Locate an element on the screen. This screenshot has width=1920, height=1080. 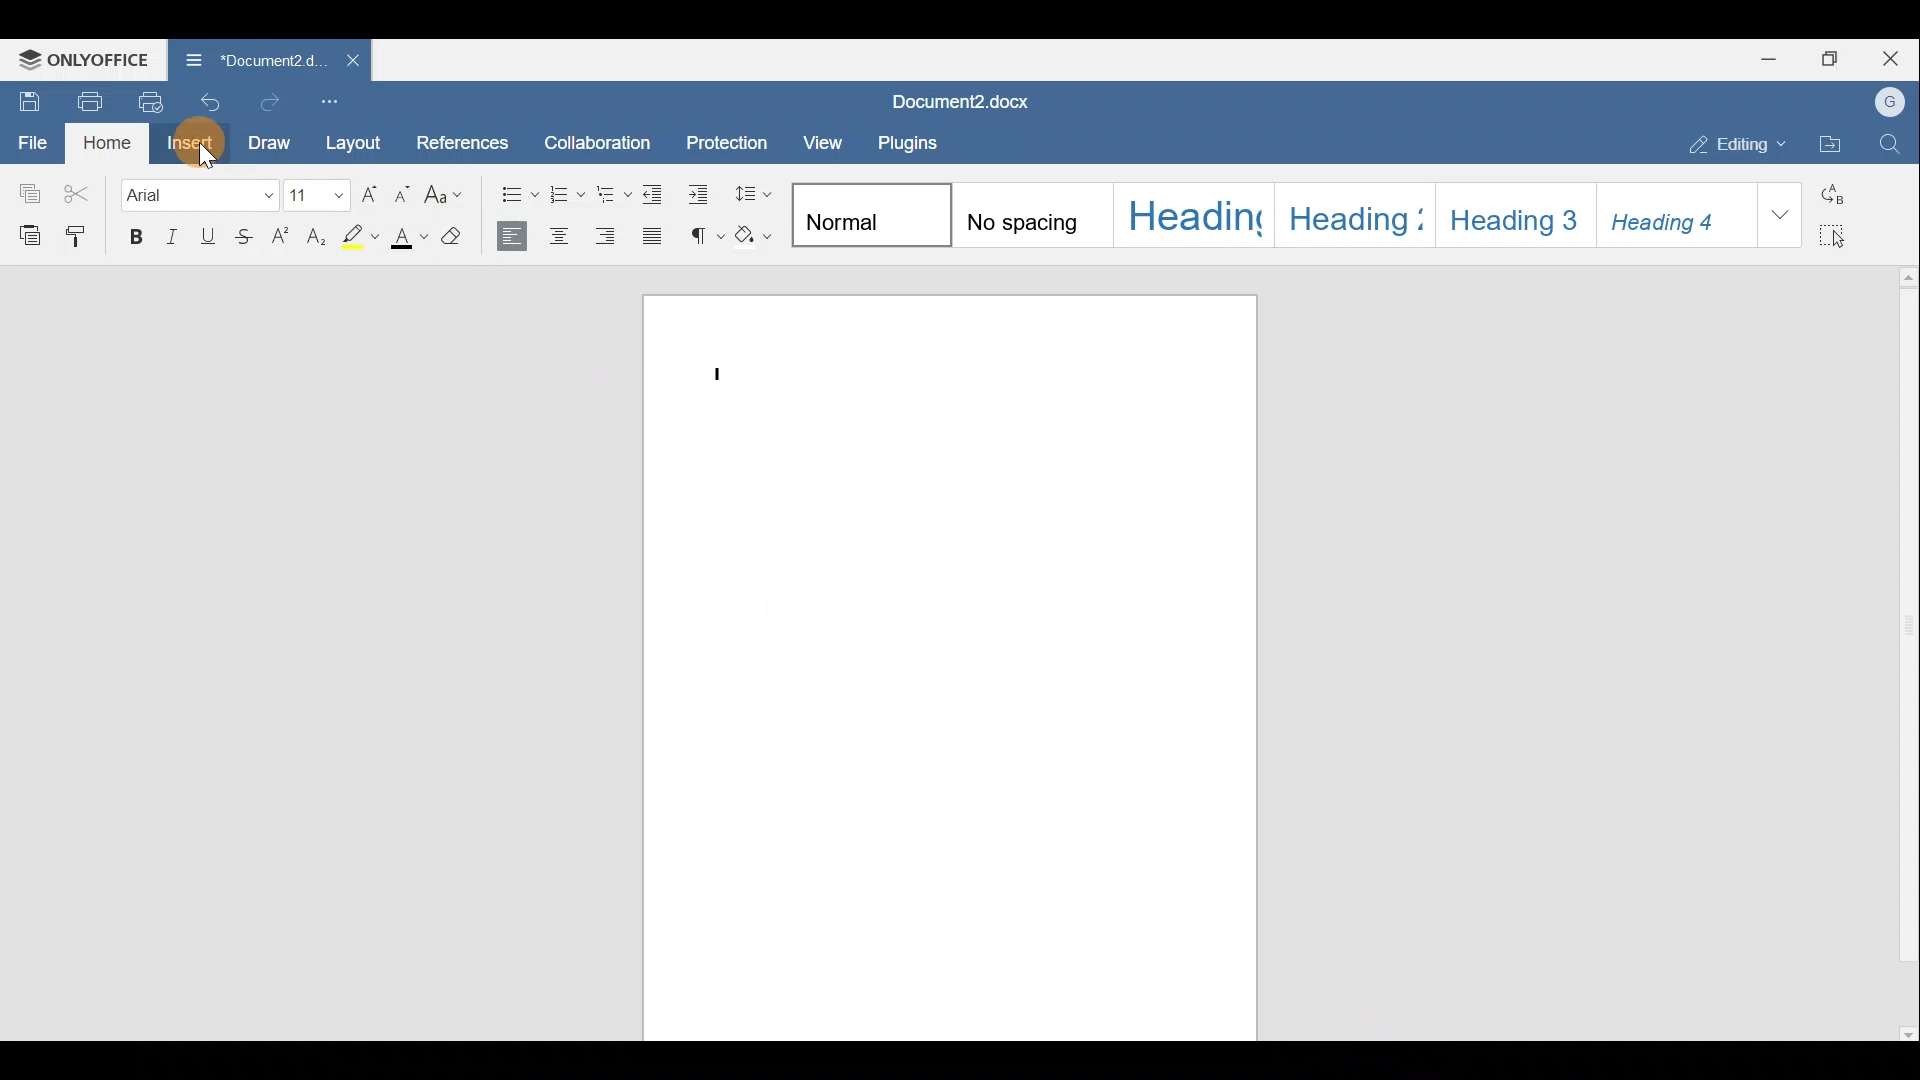
Change case is located at coordinates (445, 196).